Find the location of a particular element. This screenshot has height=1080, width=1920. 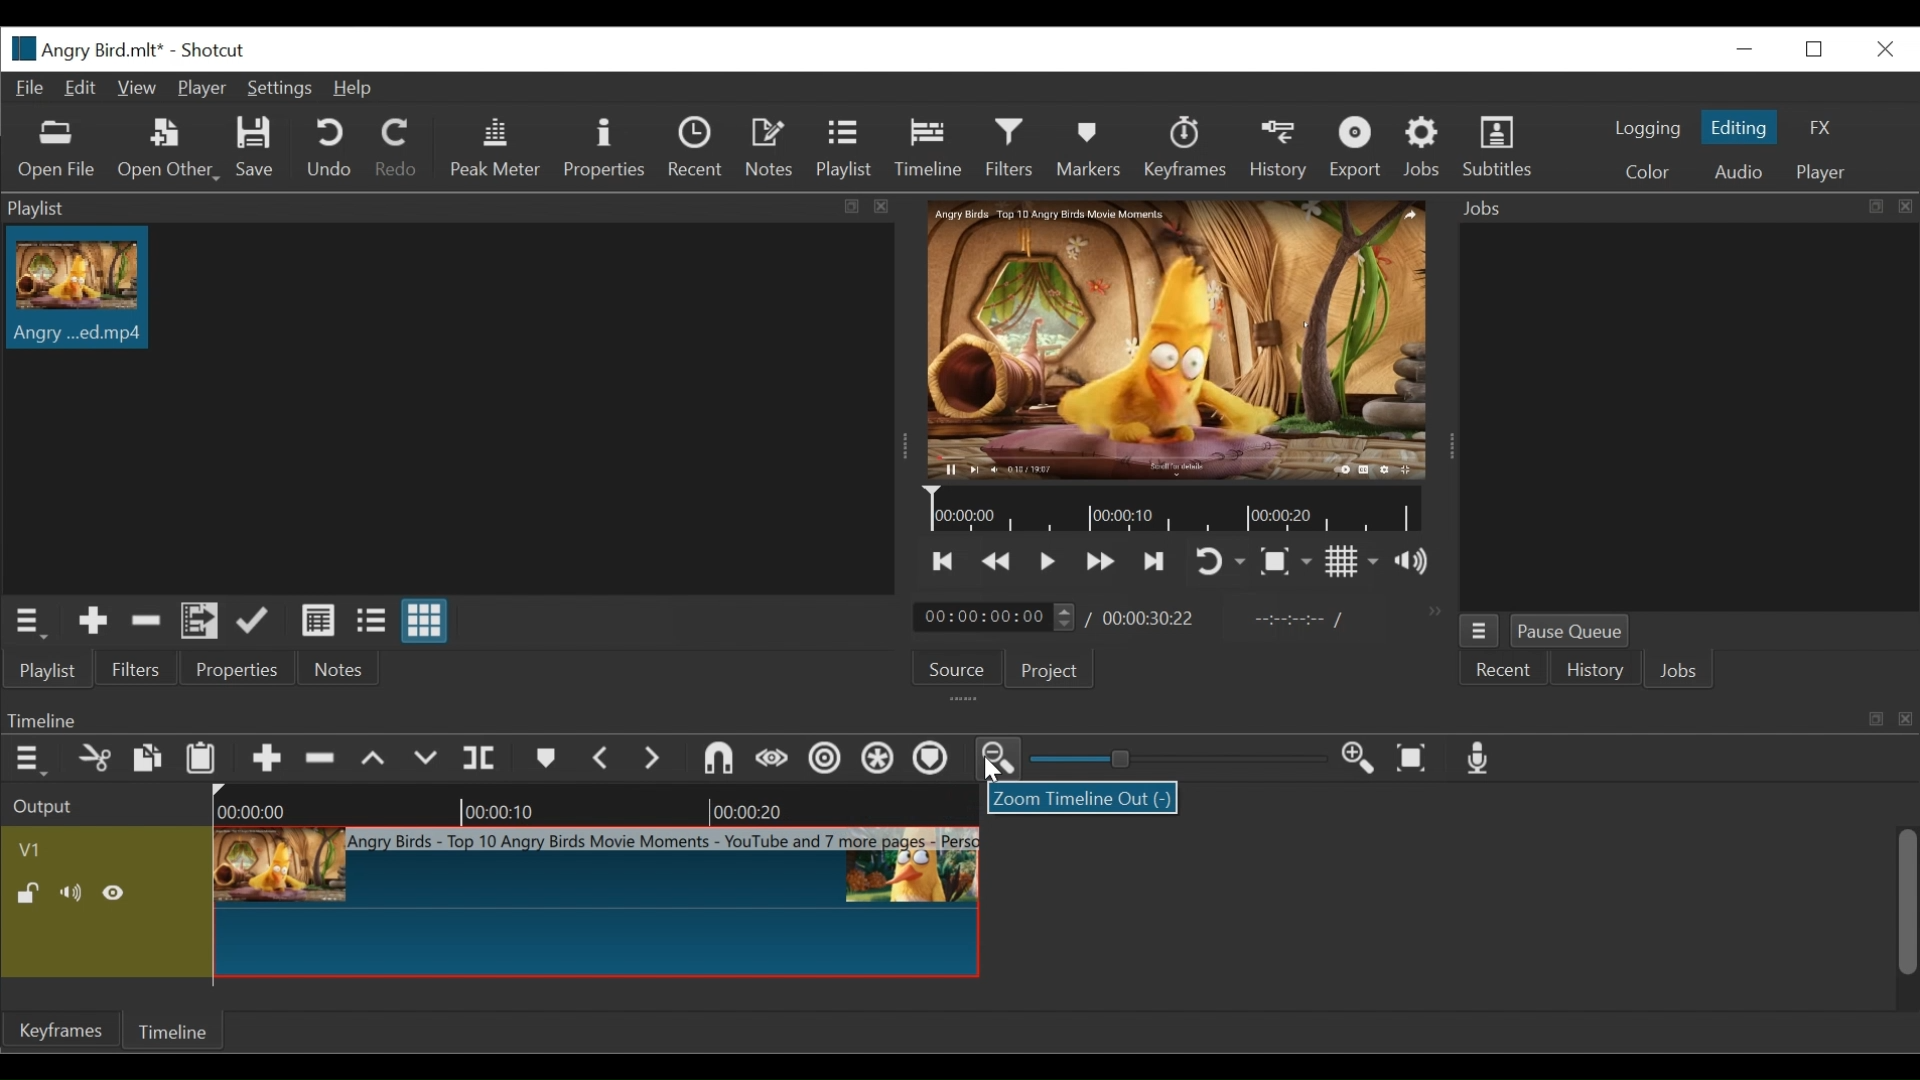

Editing is located at coordinates (1742, 127).